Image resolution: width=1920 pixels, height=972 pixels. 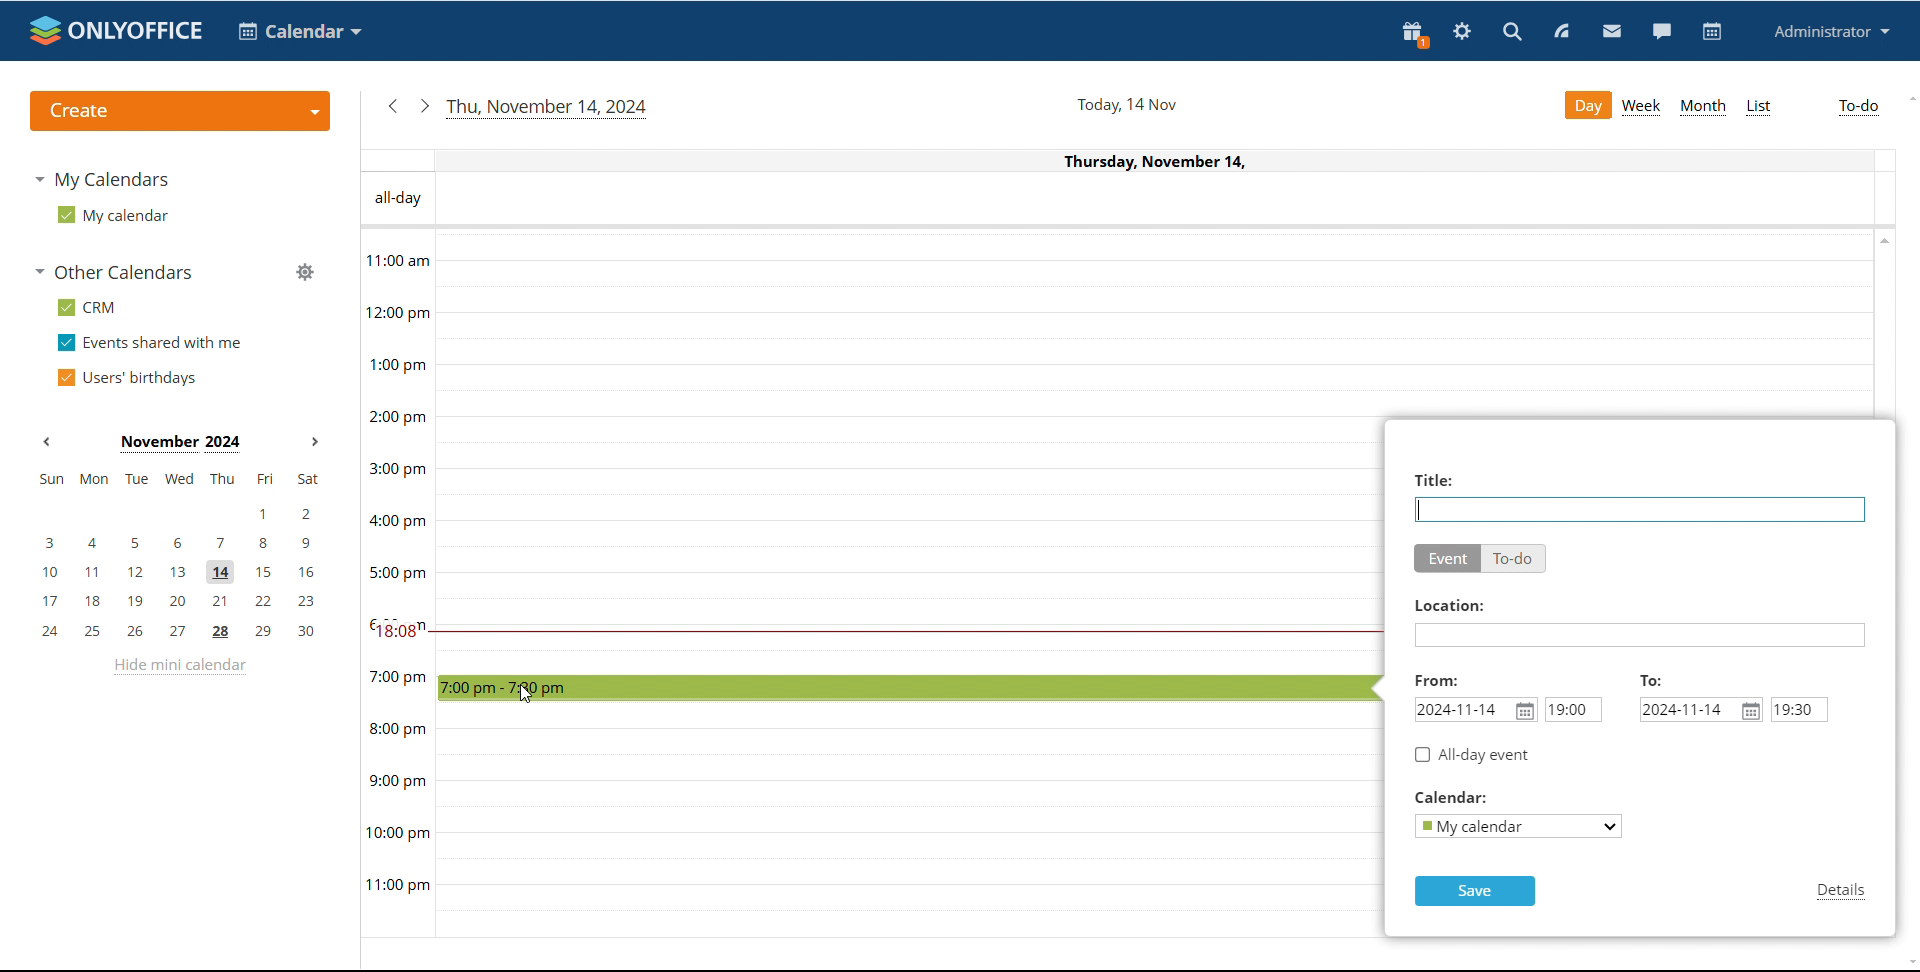 What do you see at coordinates (1881, 240) in the screenshot?
I see `scroll up` at bounding box center [1881, 240].